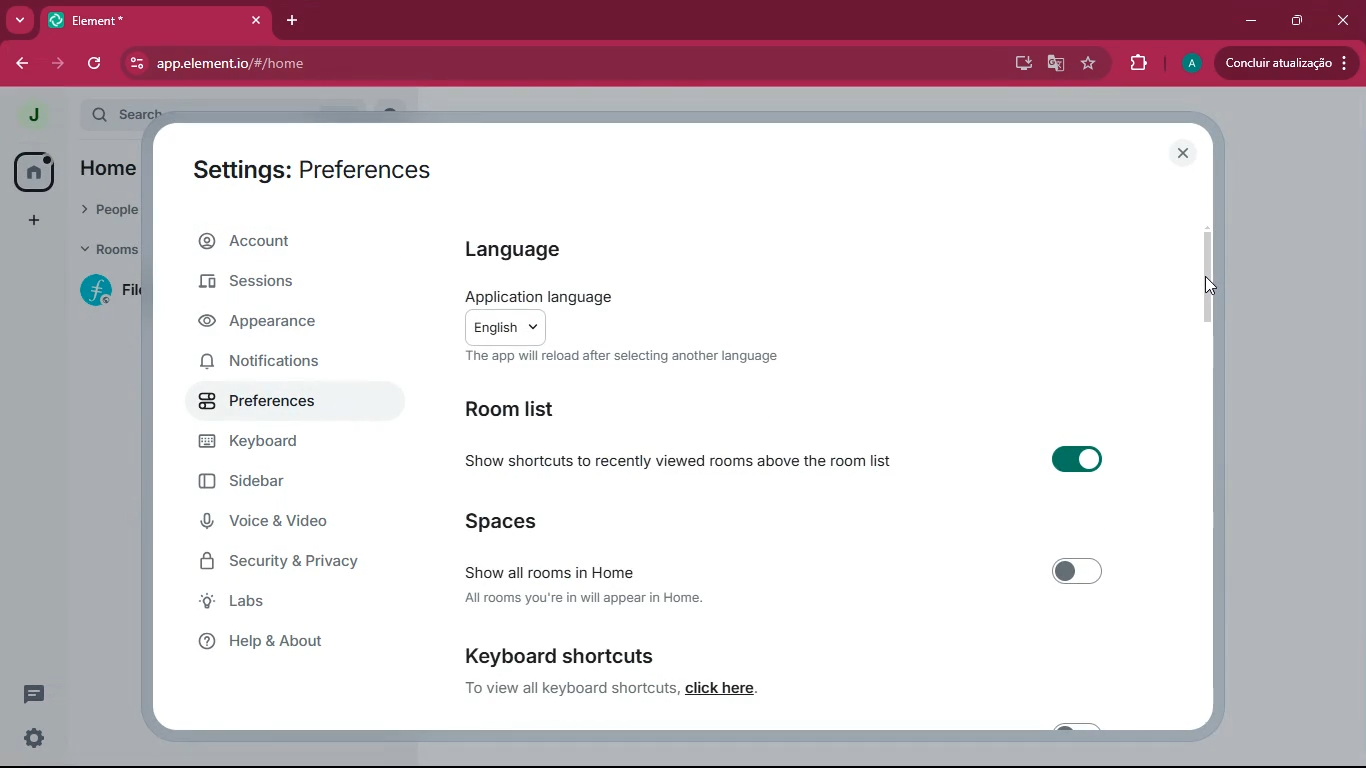  I want to click on room list, so click(522, 410).